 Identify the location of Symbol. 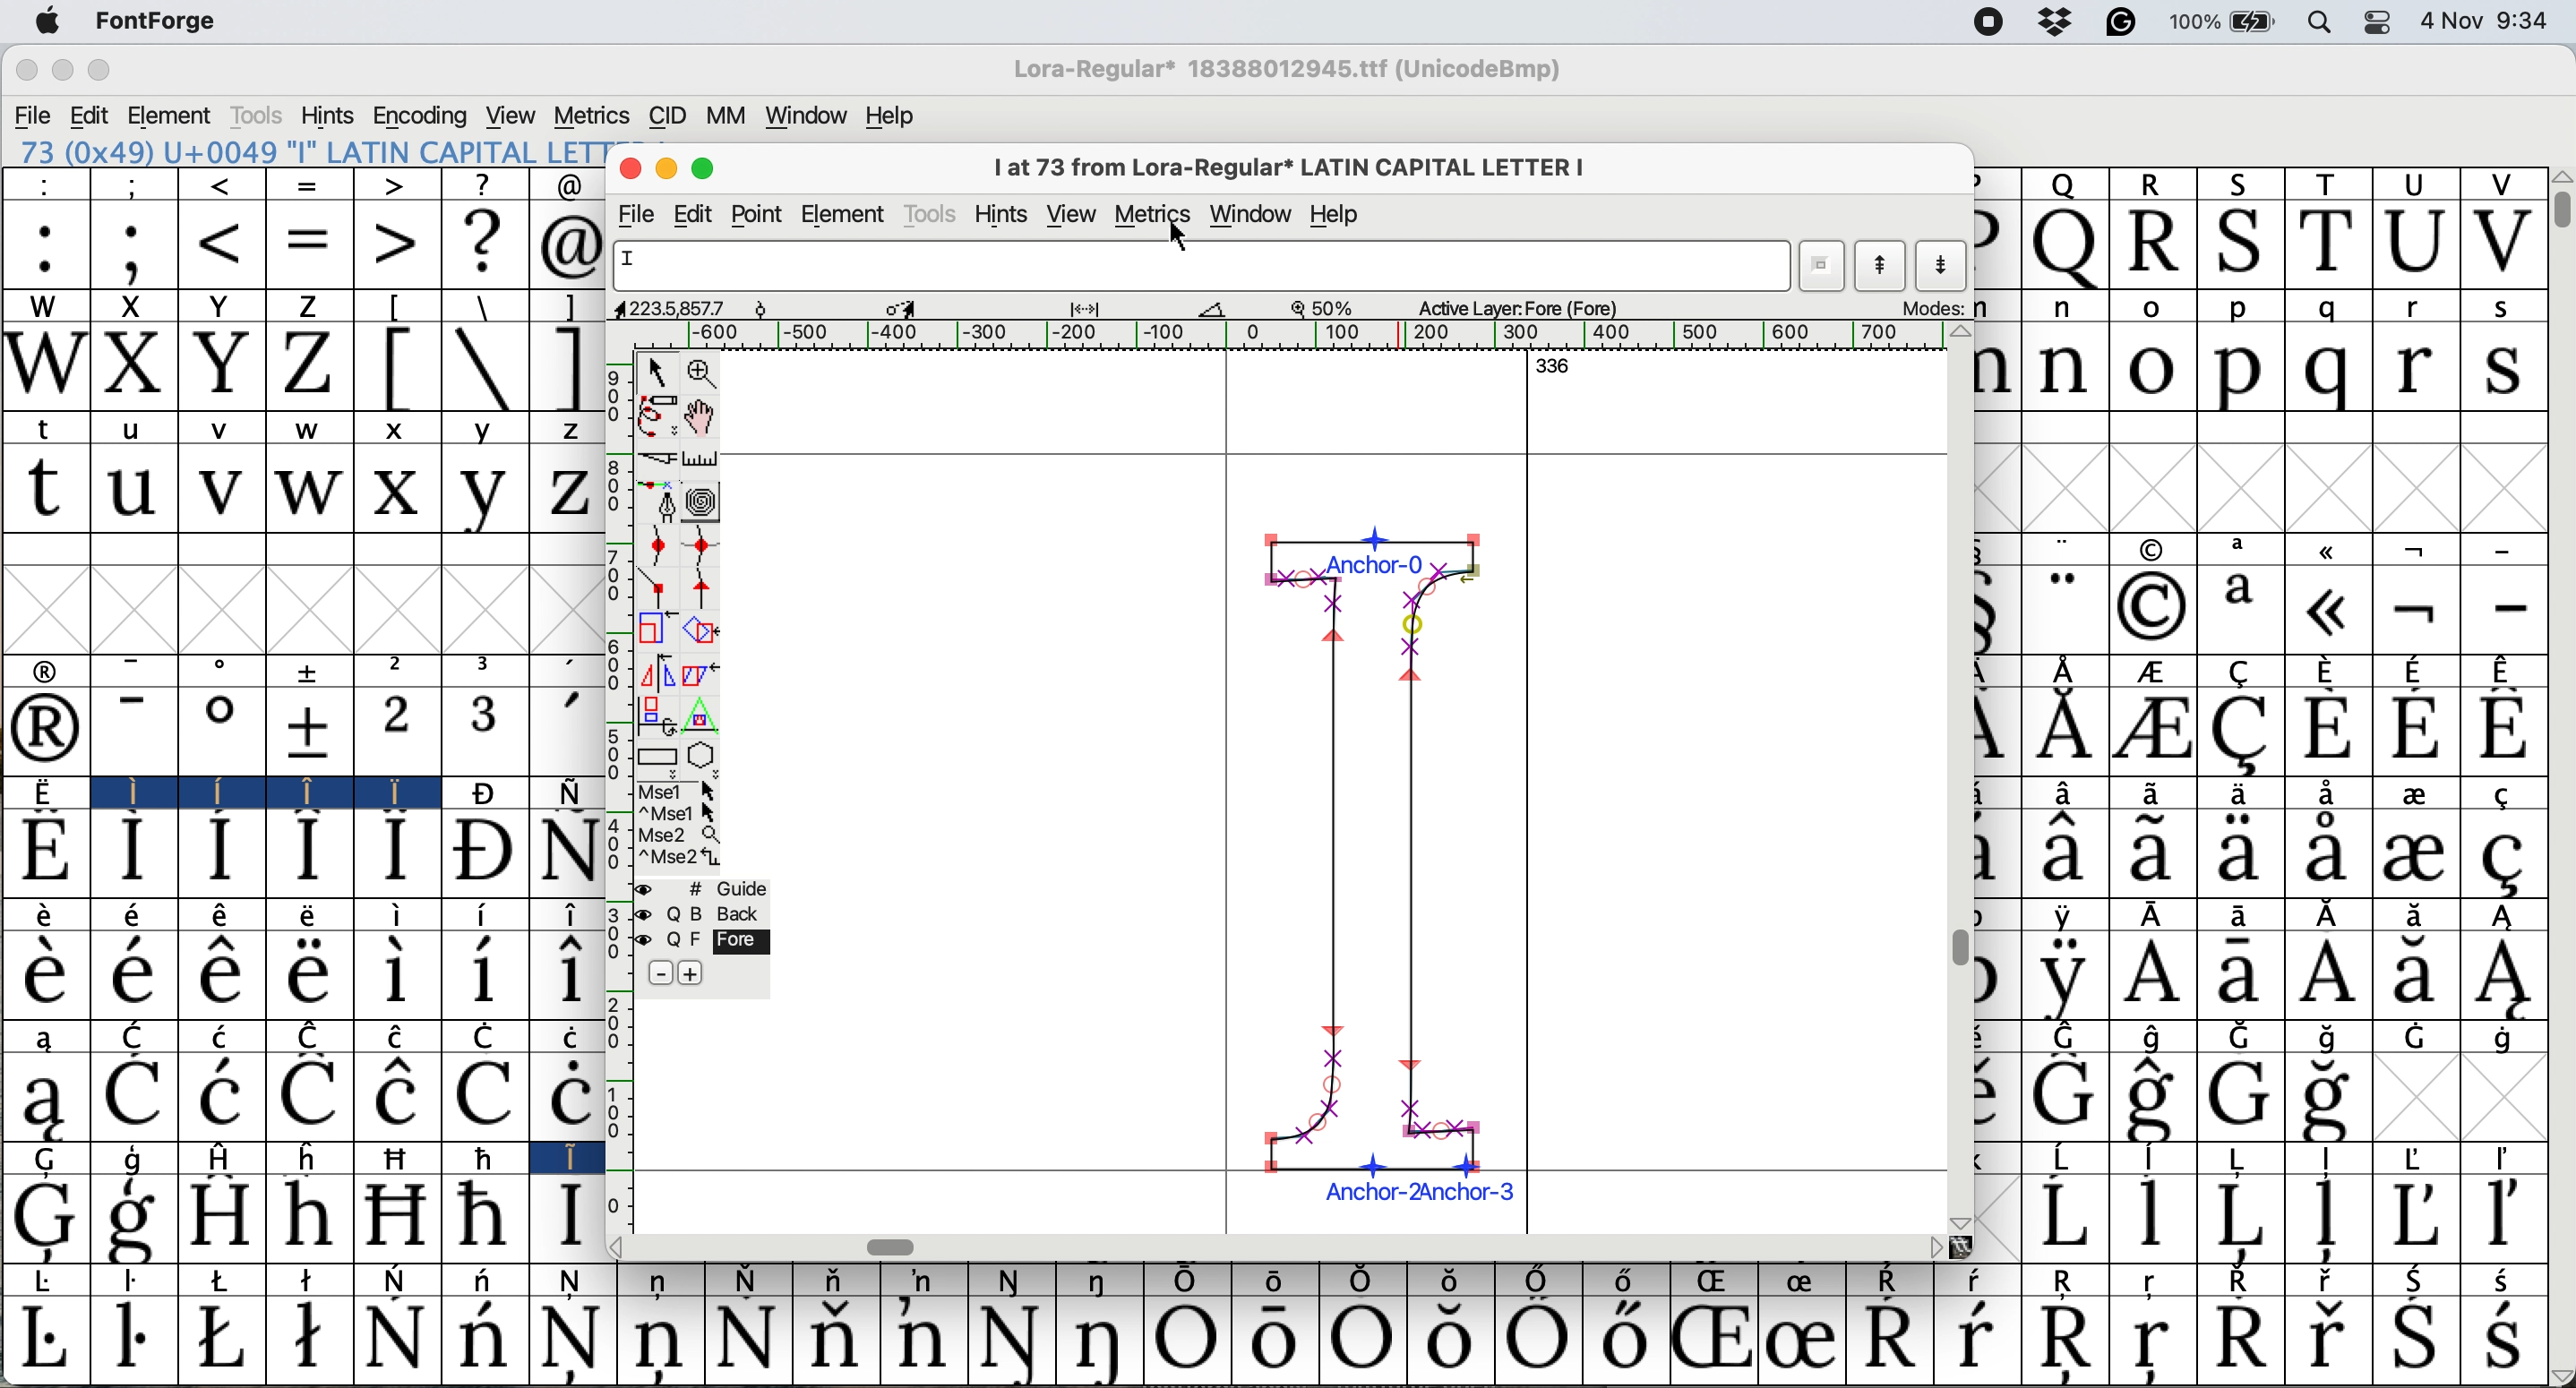
(2160, 1098).